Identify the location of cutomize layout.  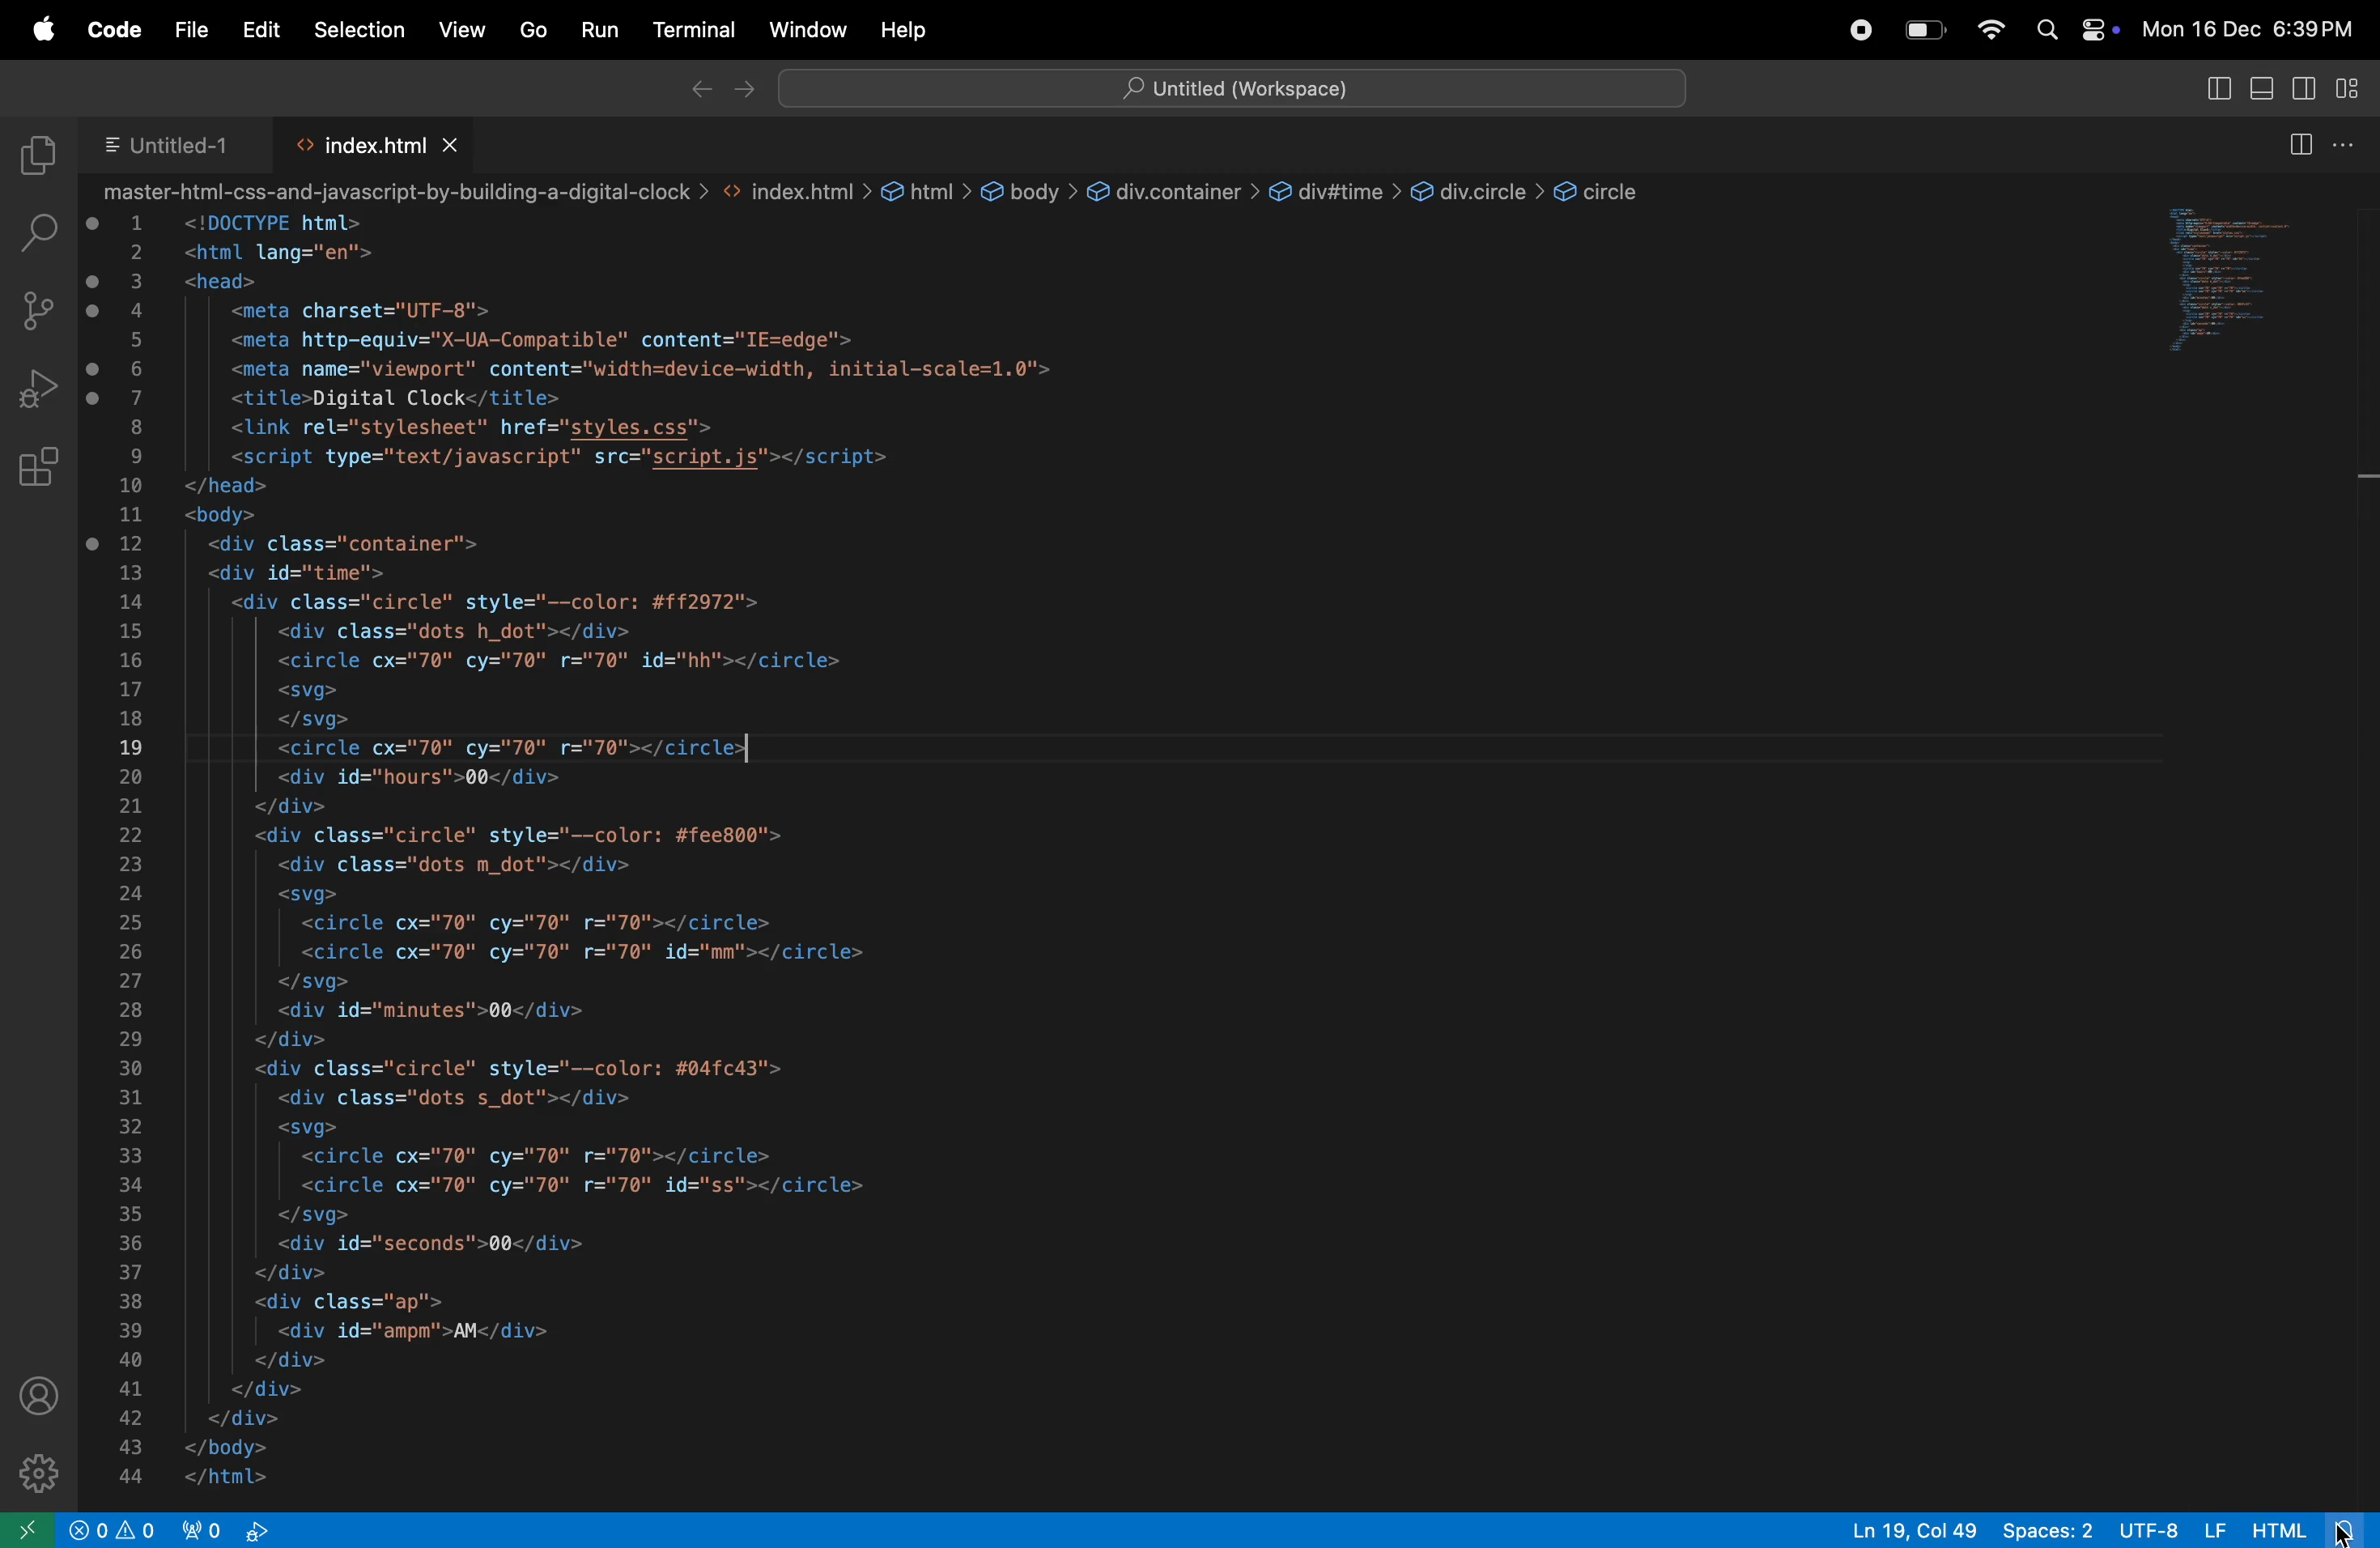
(2355, 90).